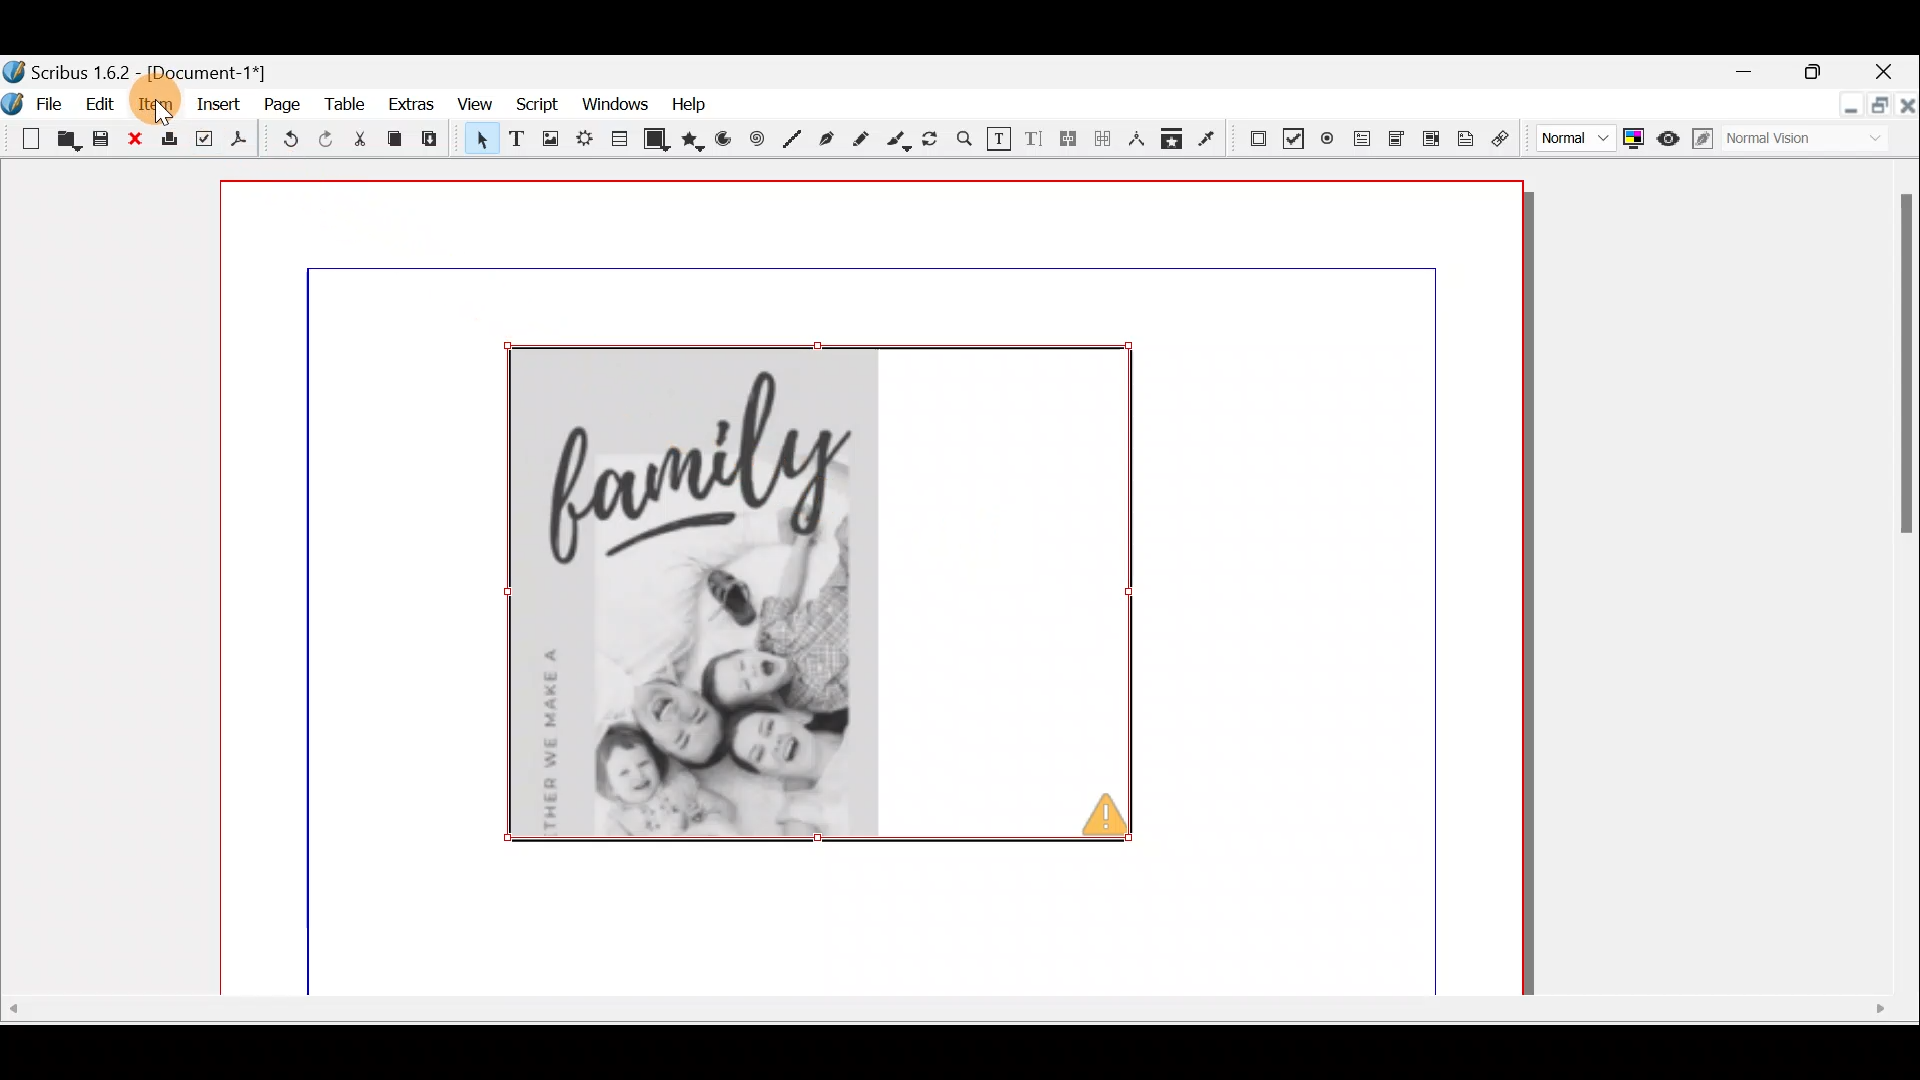  Describe the element at coordinates (155, 68) in the screenshot. I see `Document name` at that location.